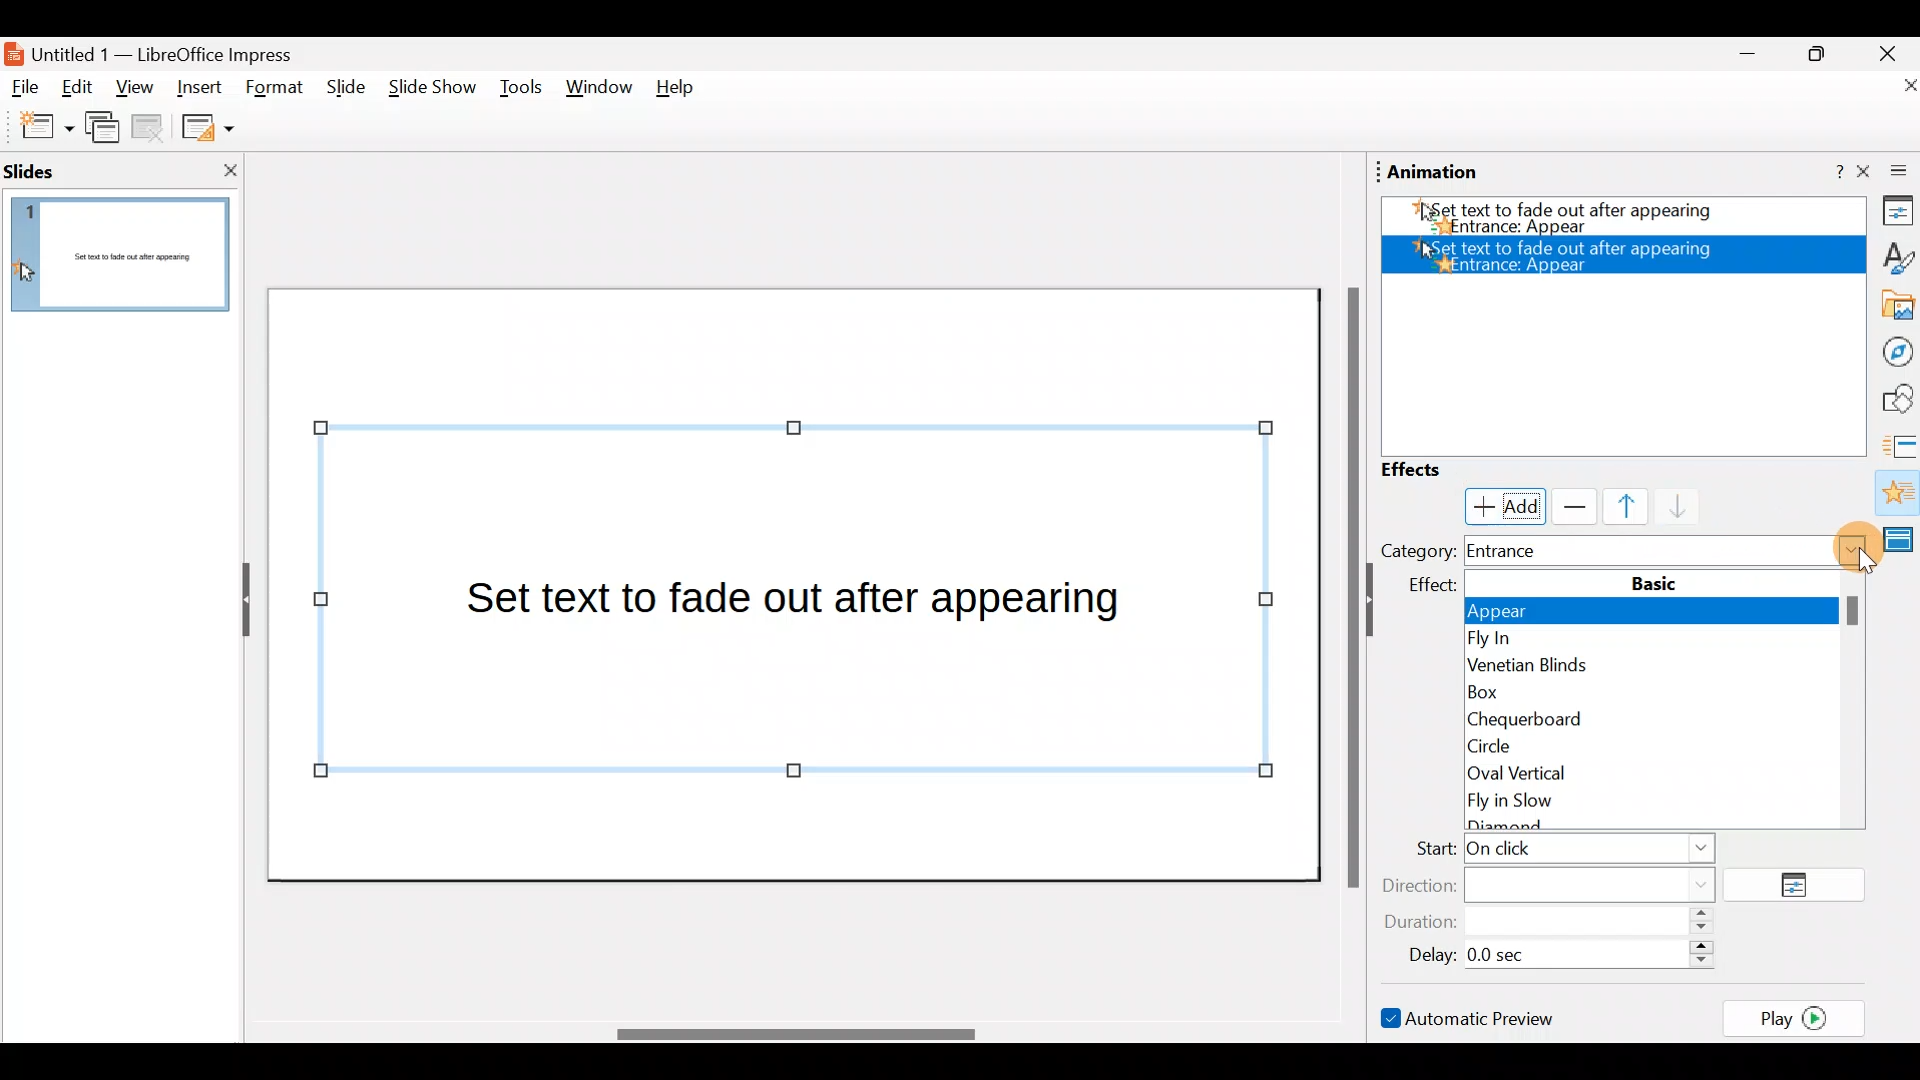  What do you see at coordinates (163, 52) in the screenshot?
I see `Document name` at bounding box center [163, 52].